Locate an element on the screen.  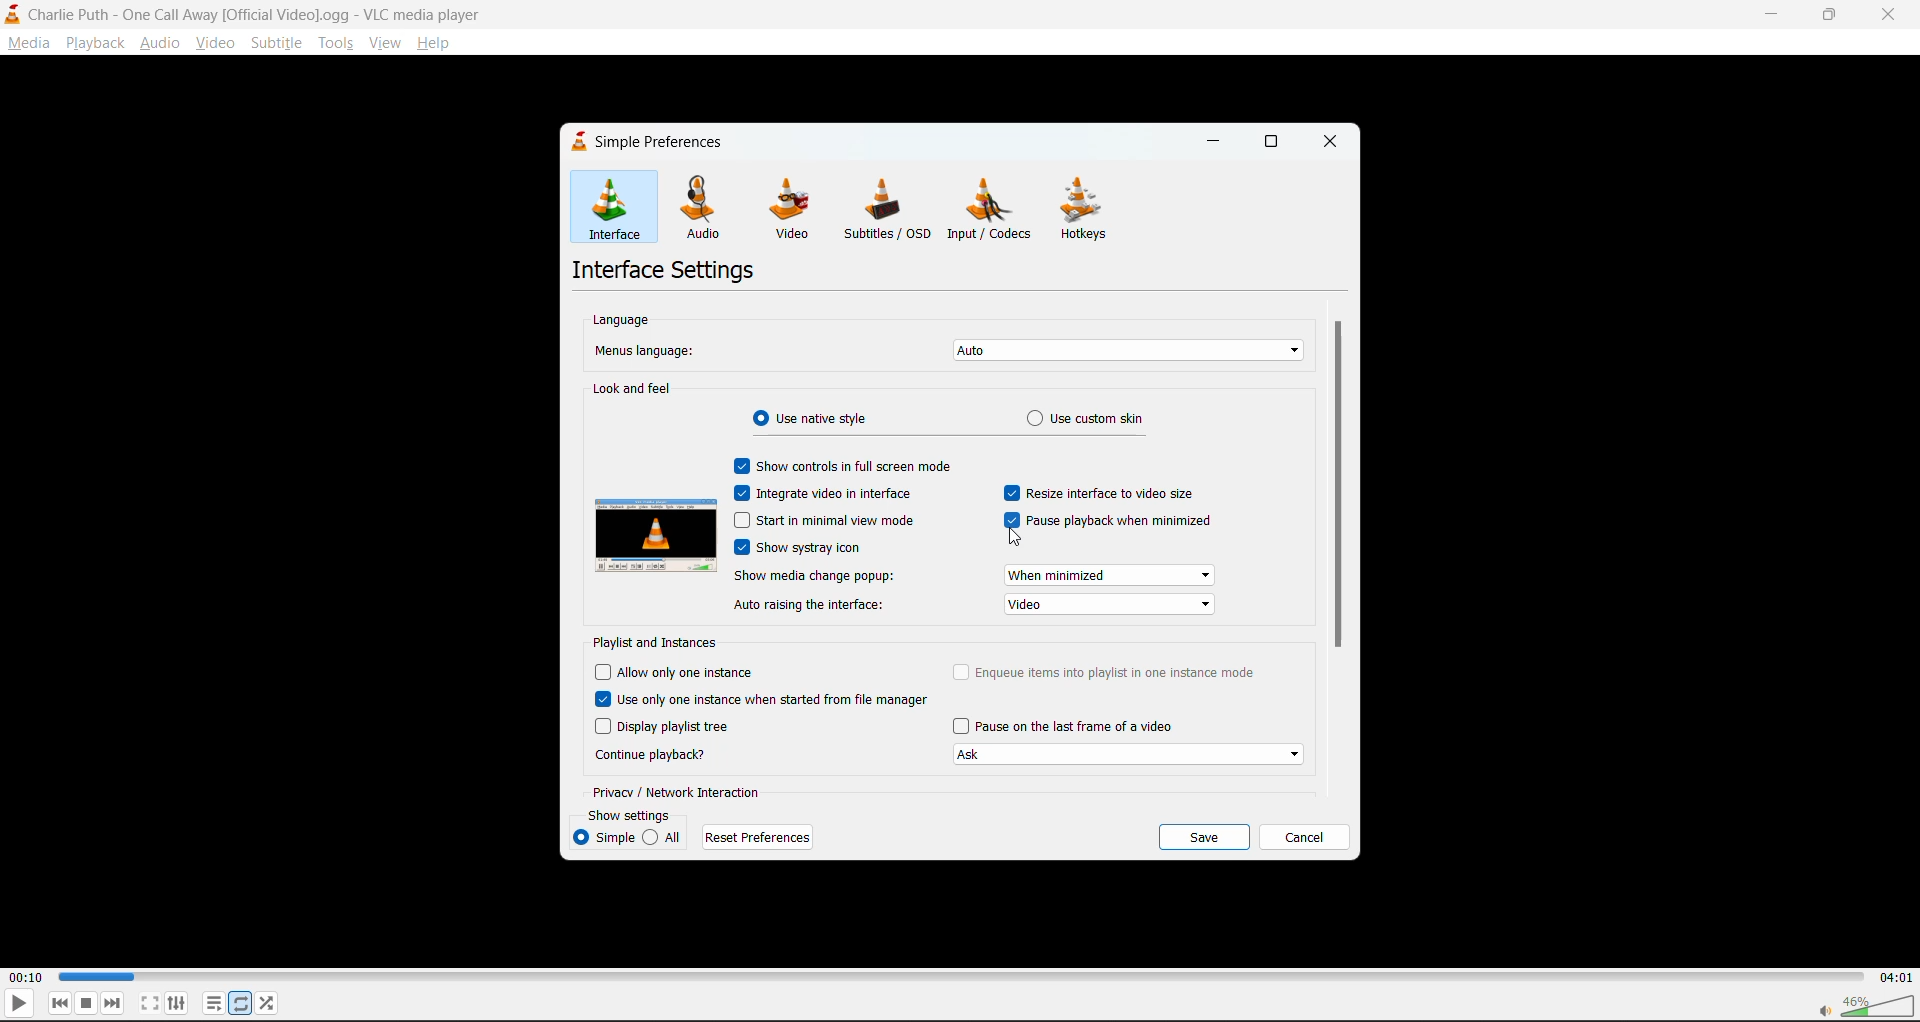
allow only one instance is located at coordinates (693, 674).